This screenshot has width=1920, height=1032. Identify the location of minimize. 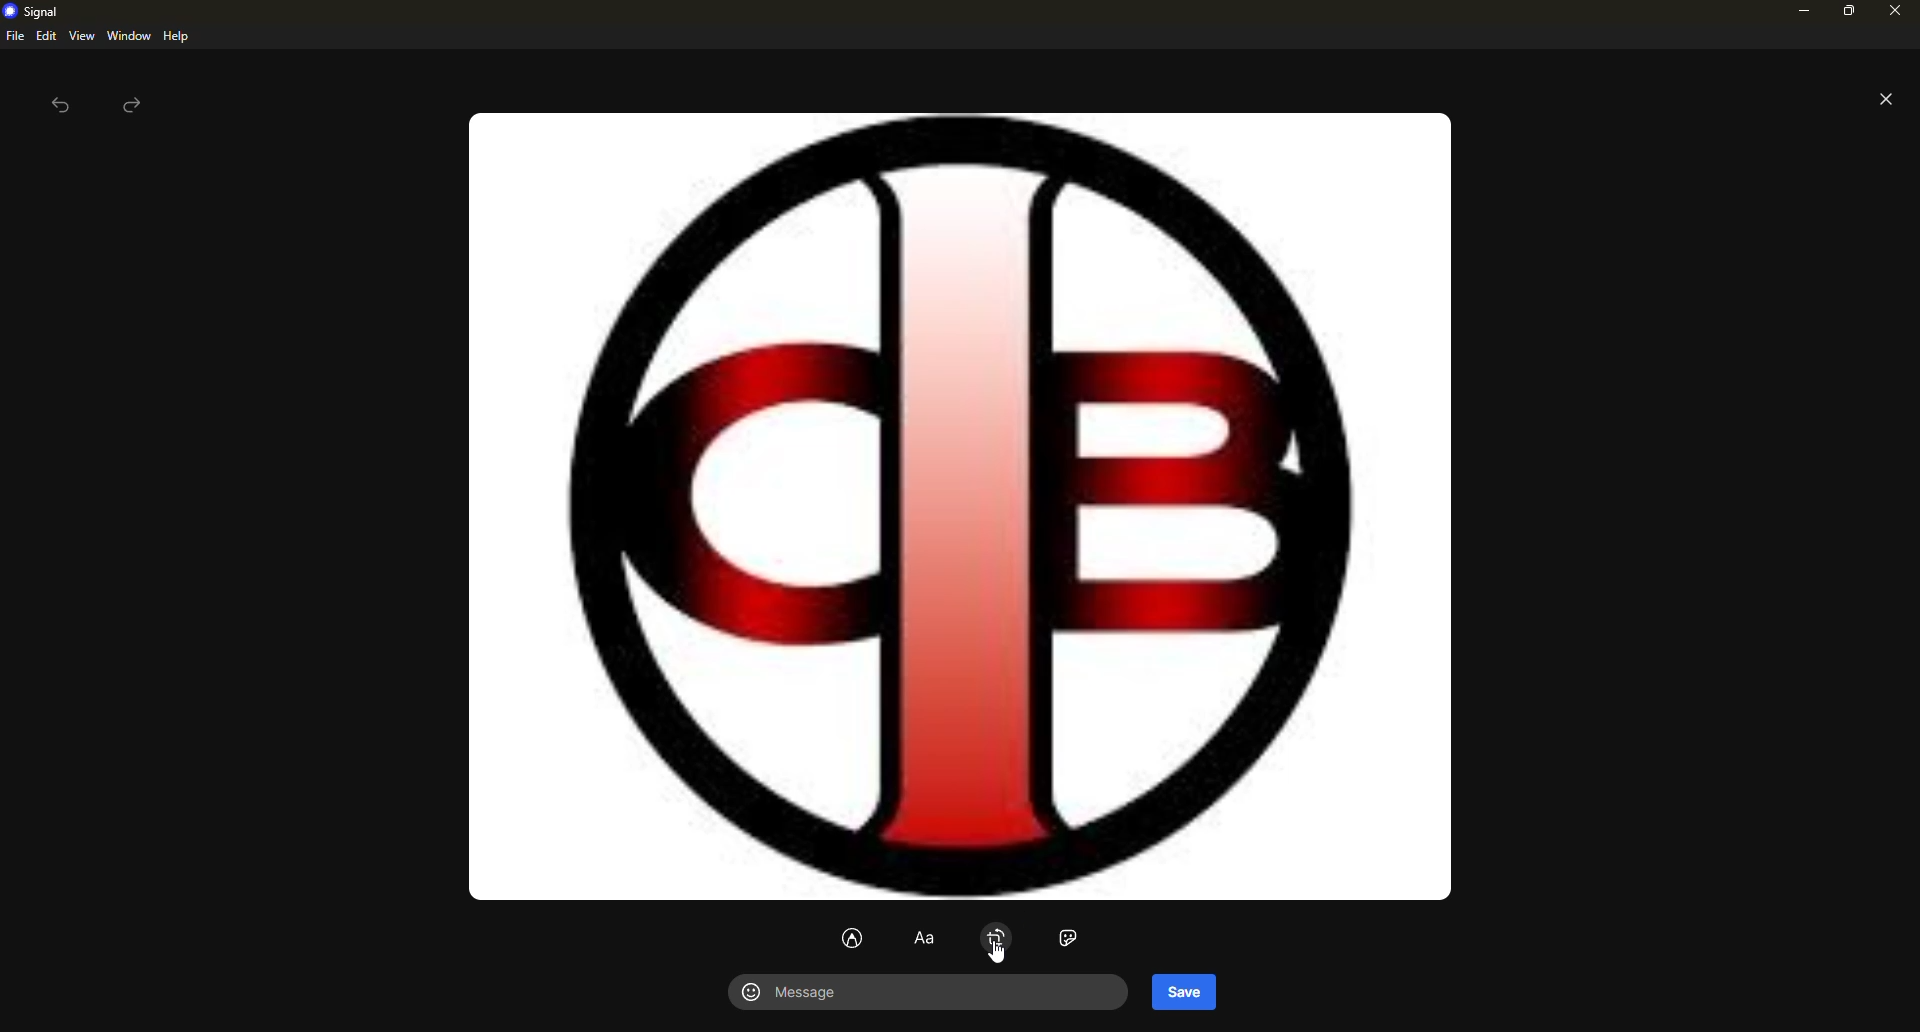
(1800, 12).